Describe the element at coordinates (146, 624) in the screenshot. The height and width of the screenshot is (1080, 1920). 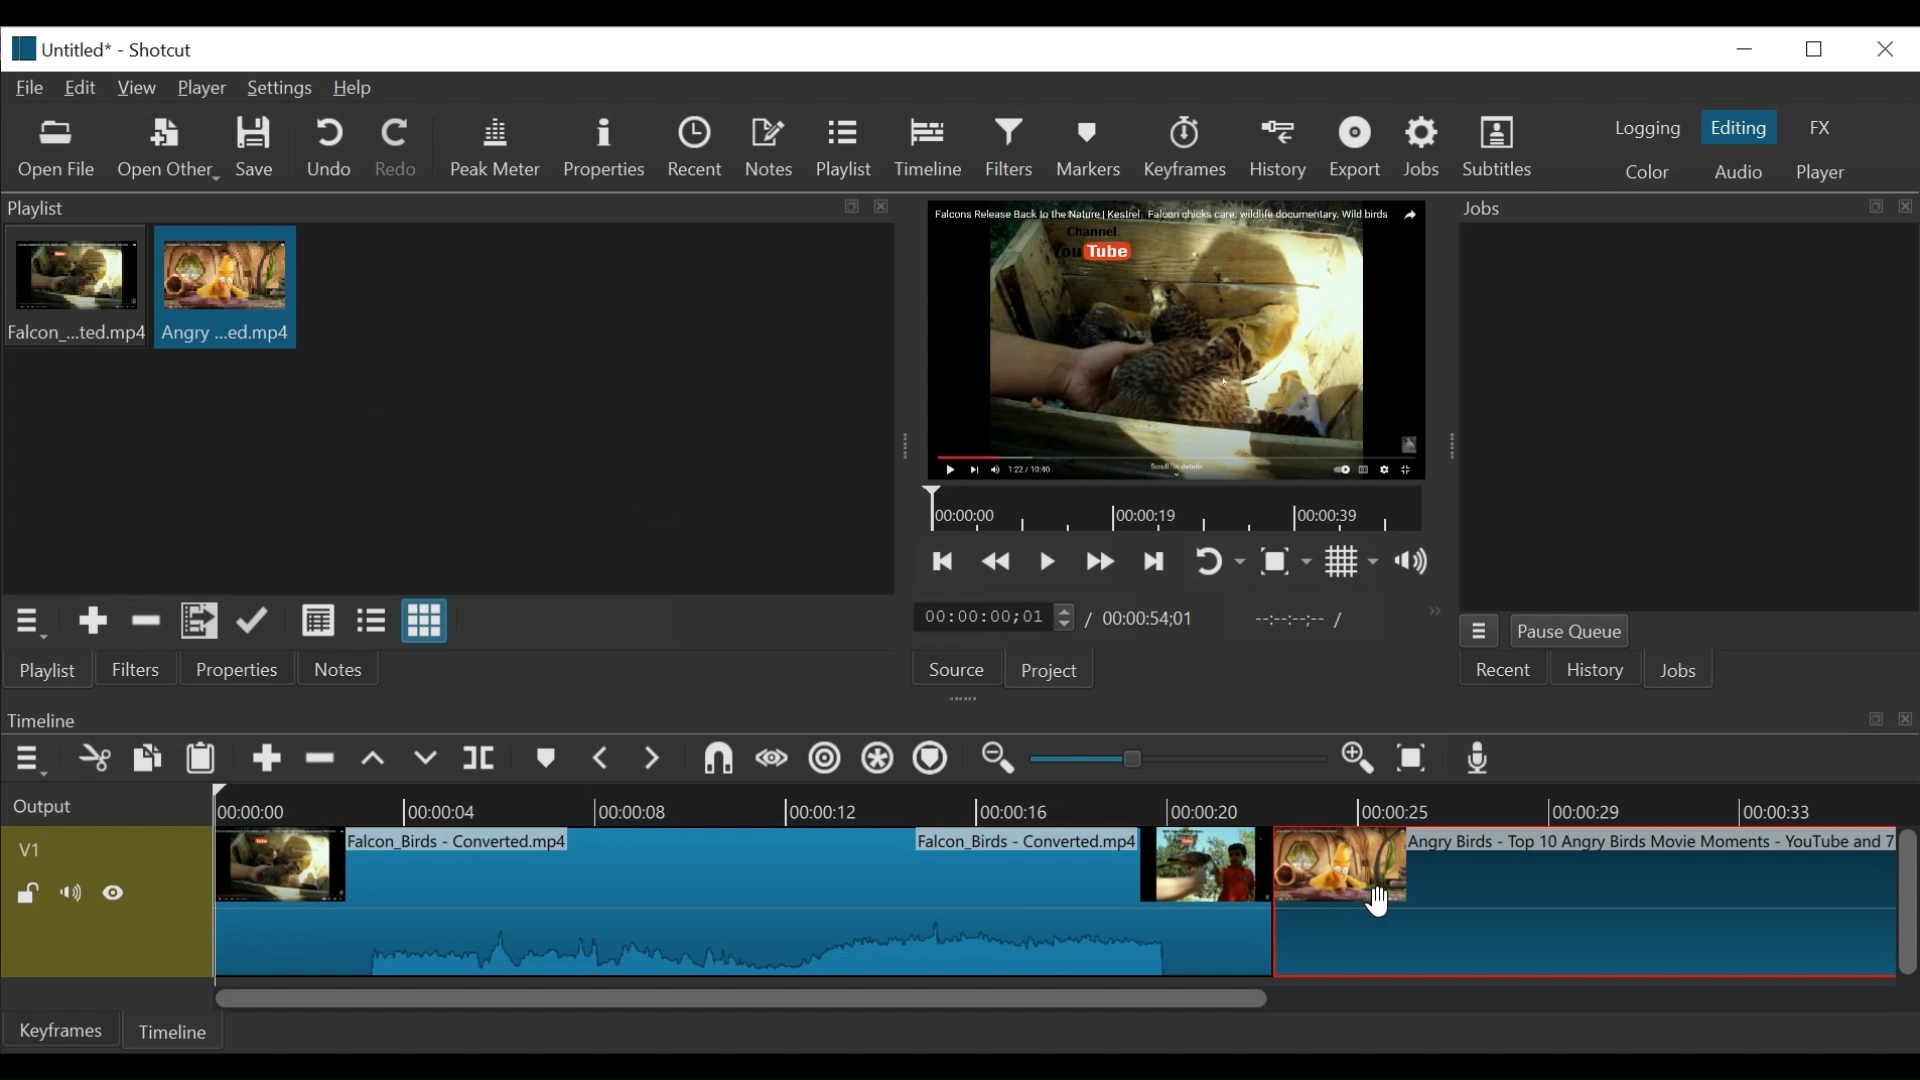
I see `Remove cut` at that location.